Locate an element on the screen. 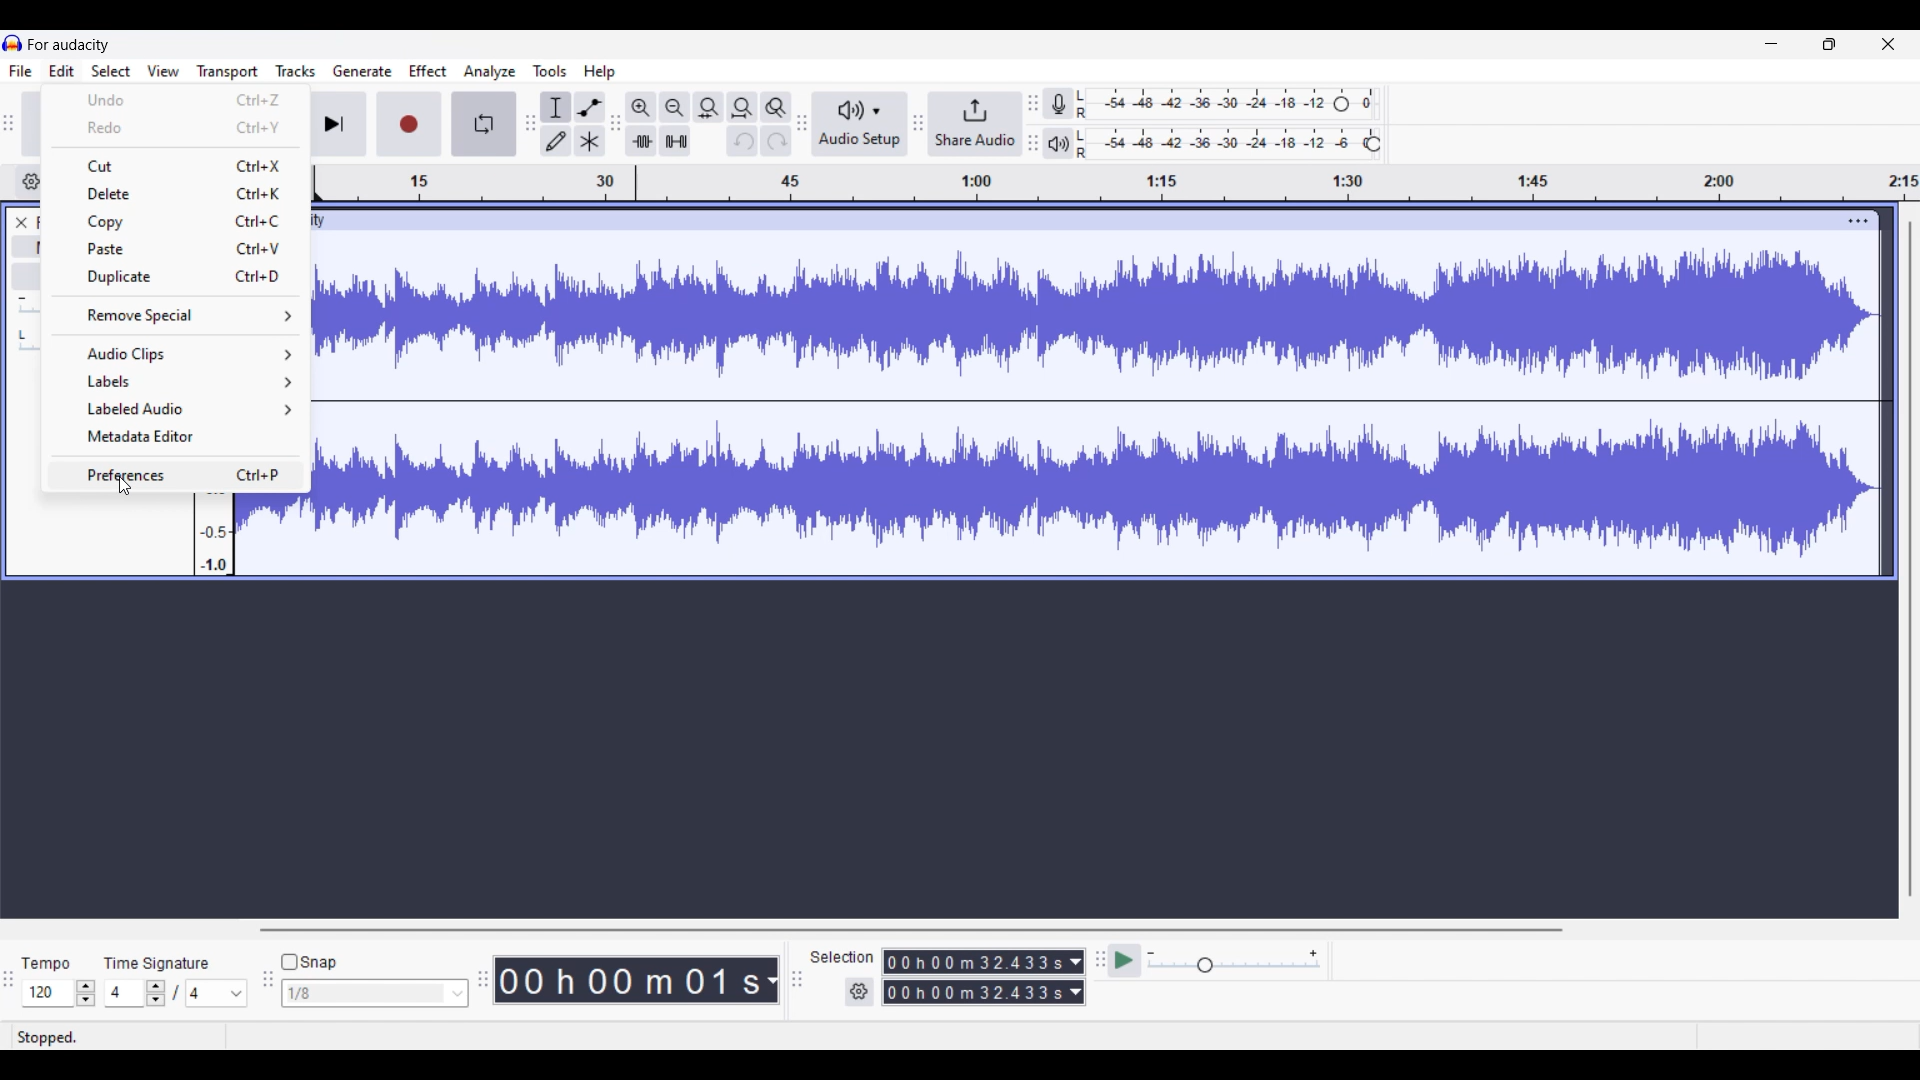  Record/Record new track is located at coordinates (409, 124).